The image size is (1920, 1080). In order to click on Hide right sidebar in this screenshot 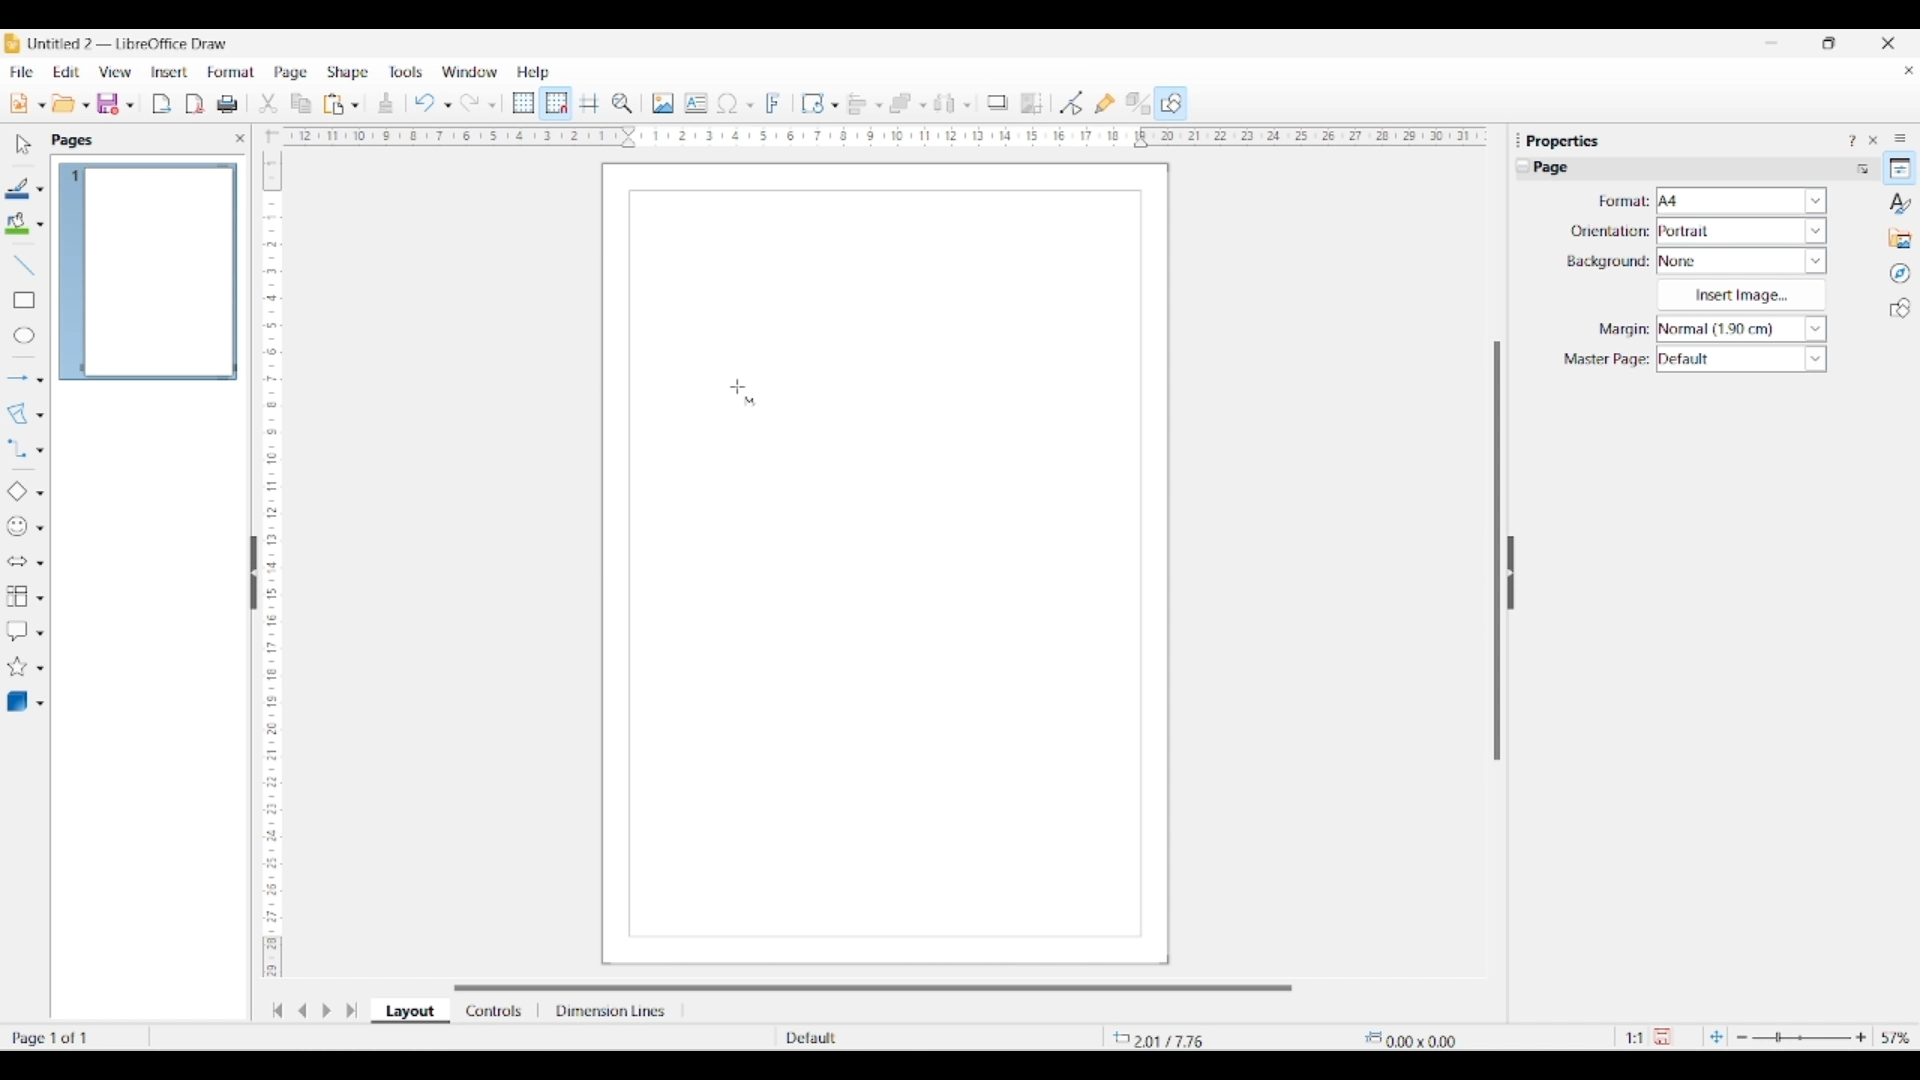, I will do `click(1510, 573)`.